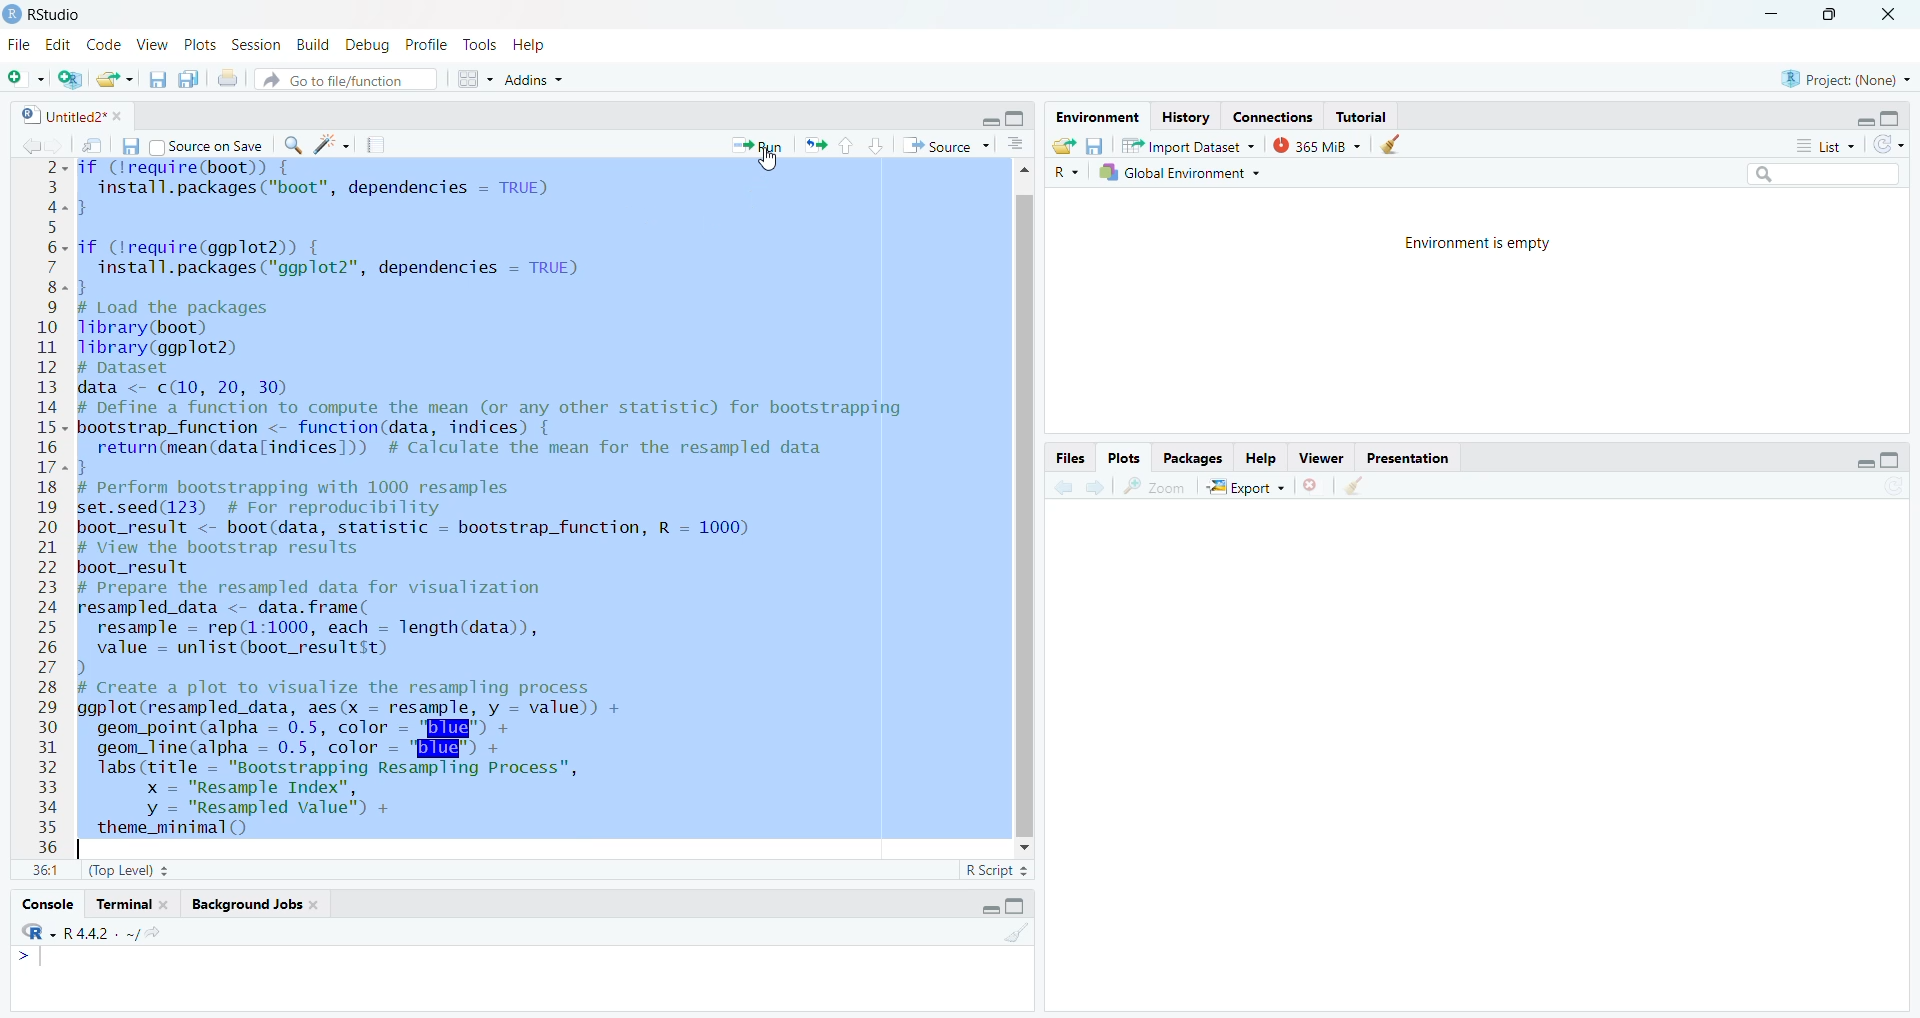 Image resolution: width=1920 pixels, height=1018 pixels. I want to click on vertical scroll bar, so click(1021, 507).